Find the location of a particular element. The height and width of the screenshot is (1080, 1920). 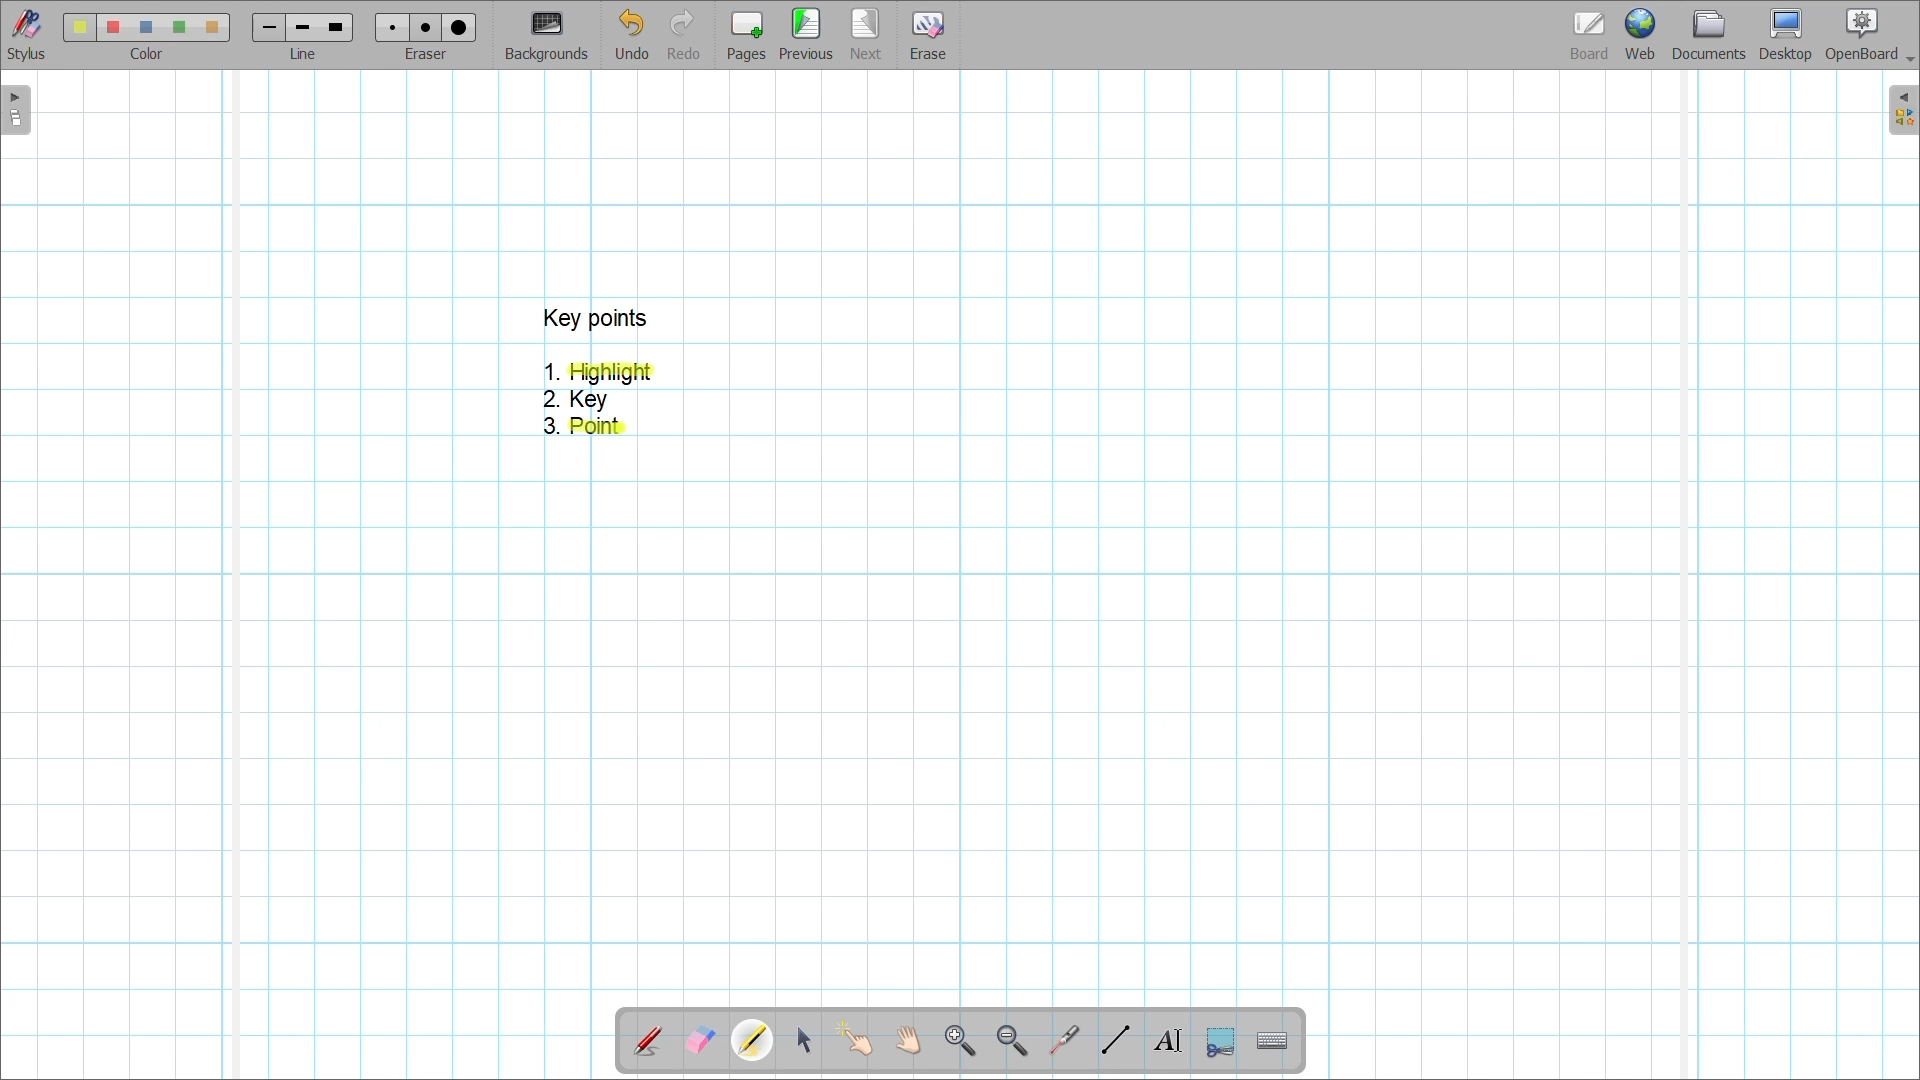

eraser 3 is located at coordinates (460, 27).